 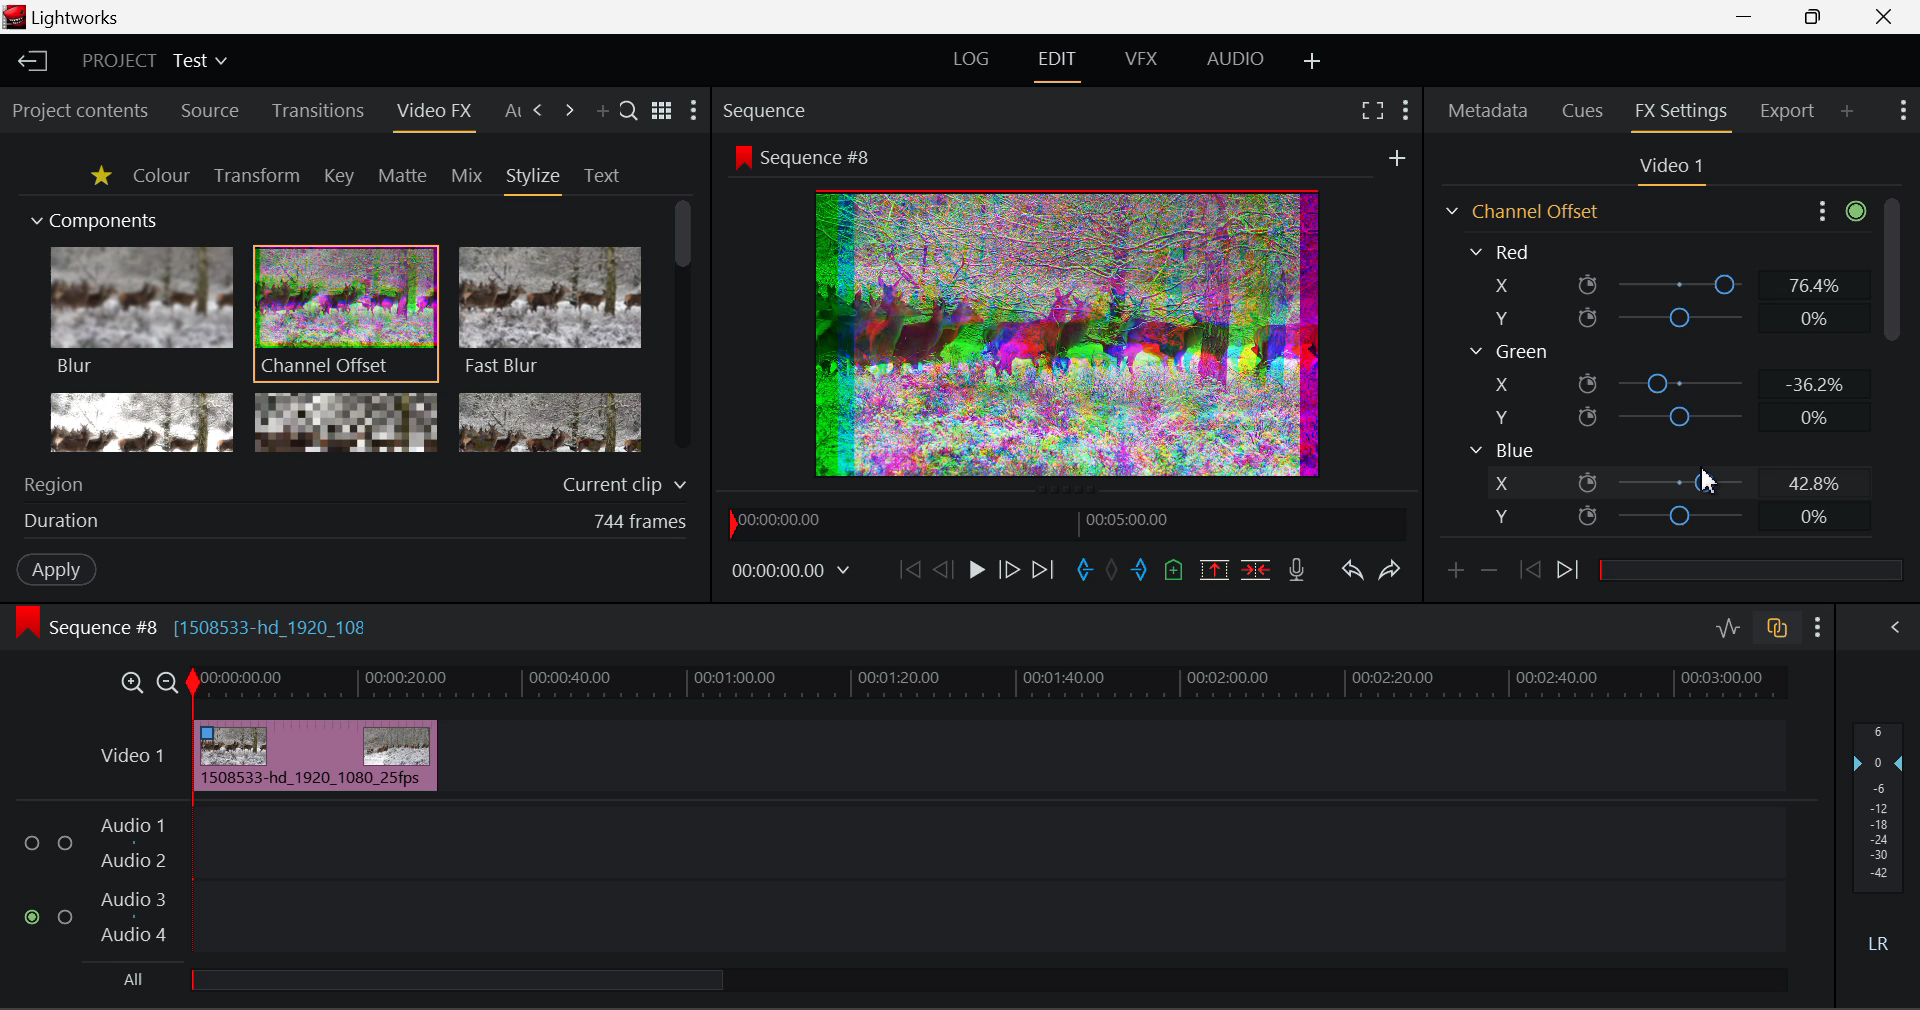 I want to click on Red, so click(x=1504, y=250).